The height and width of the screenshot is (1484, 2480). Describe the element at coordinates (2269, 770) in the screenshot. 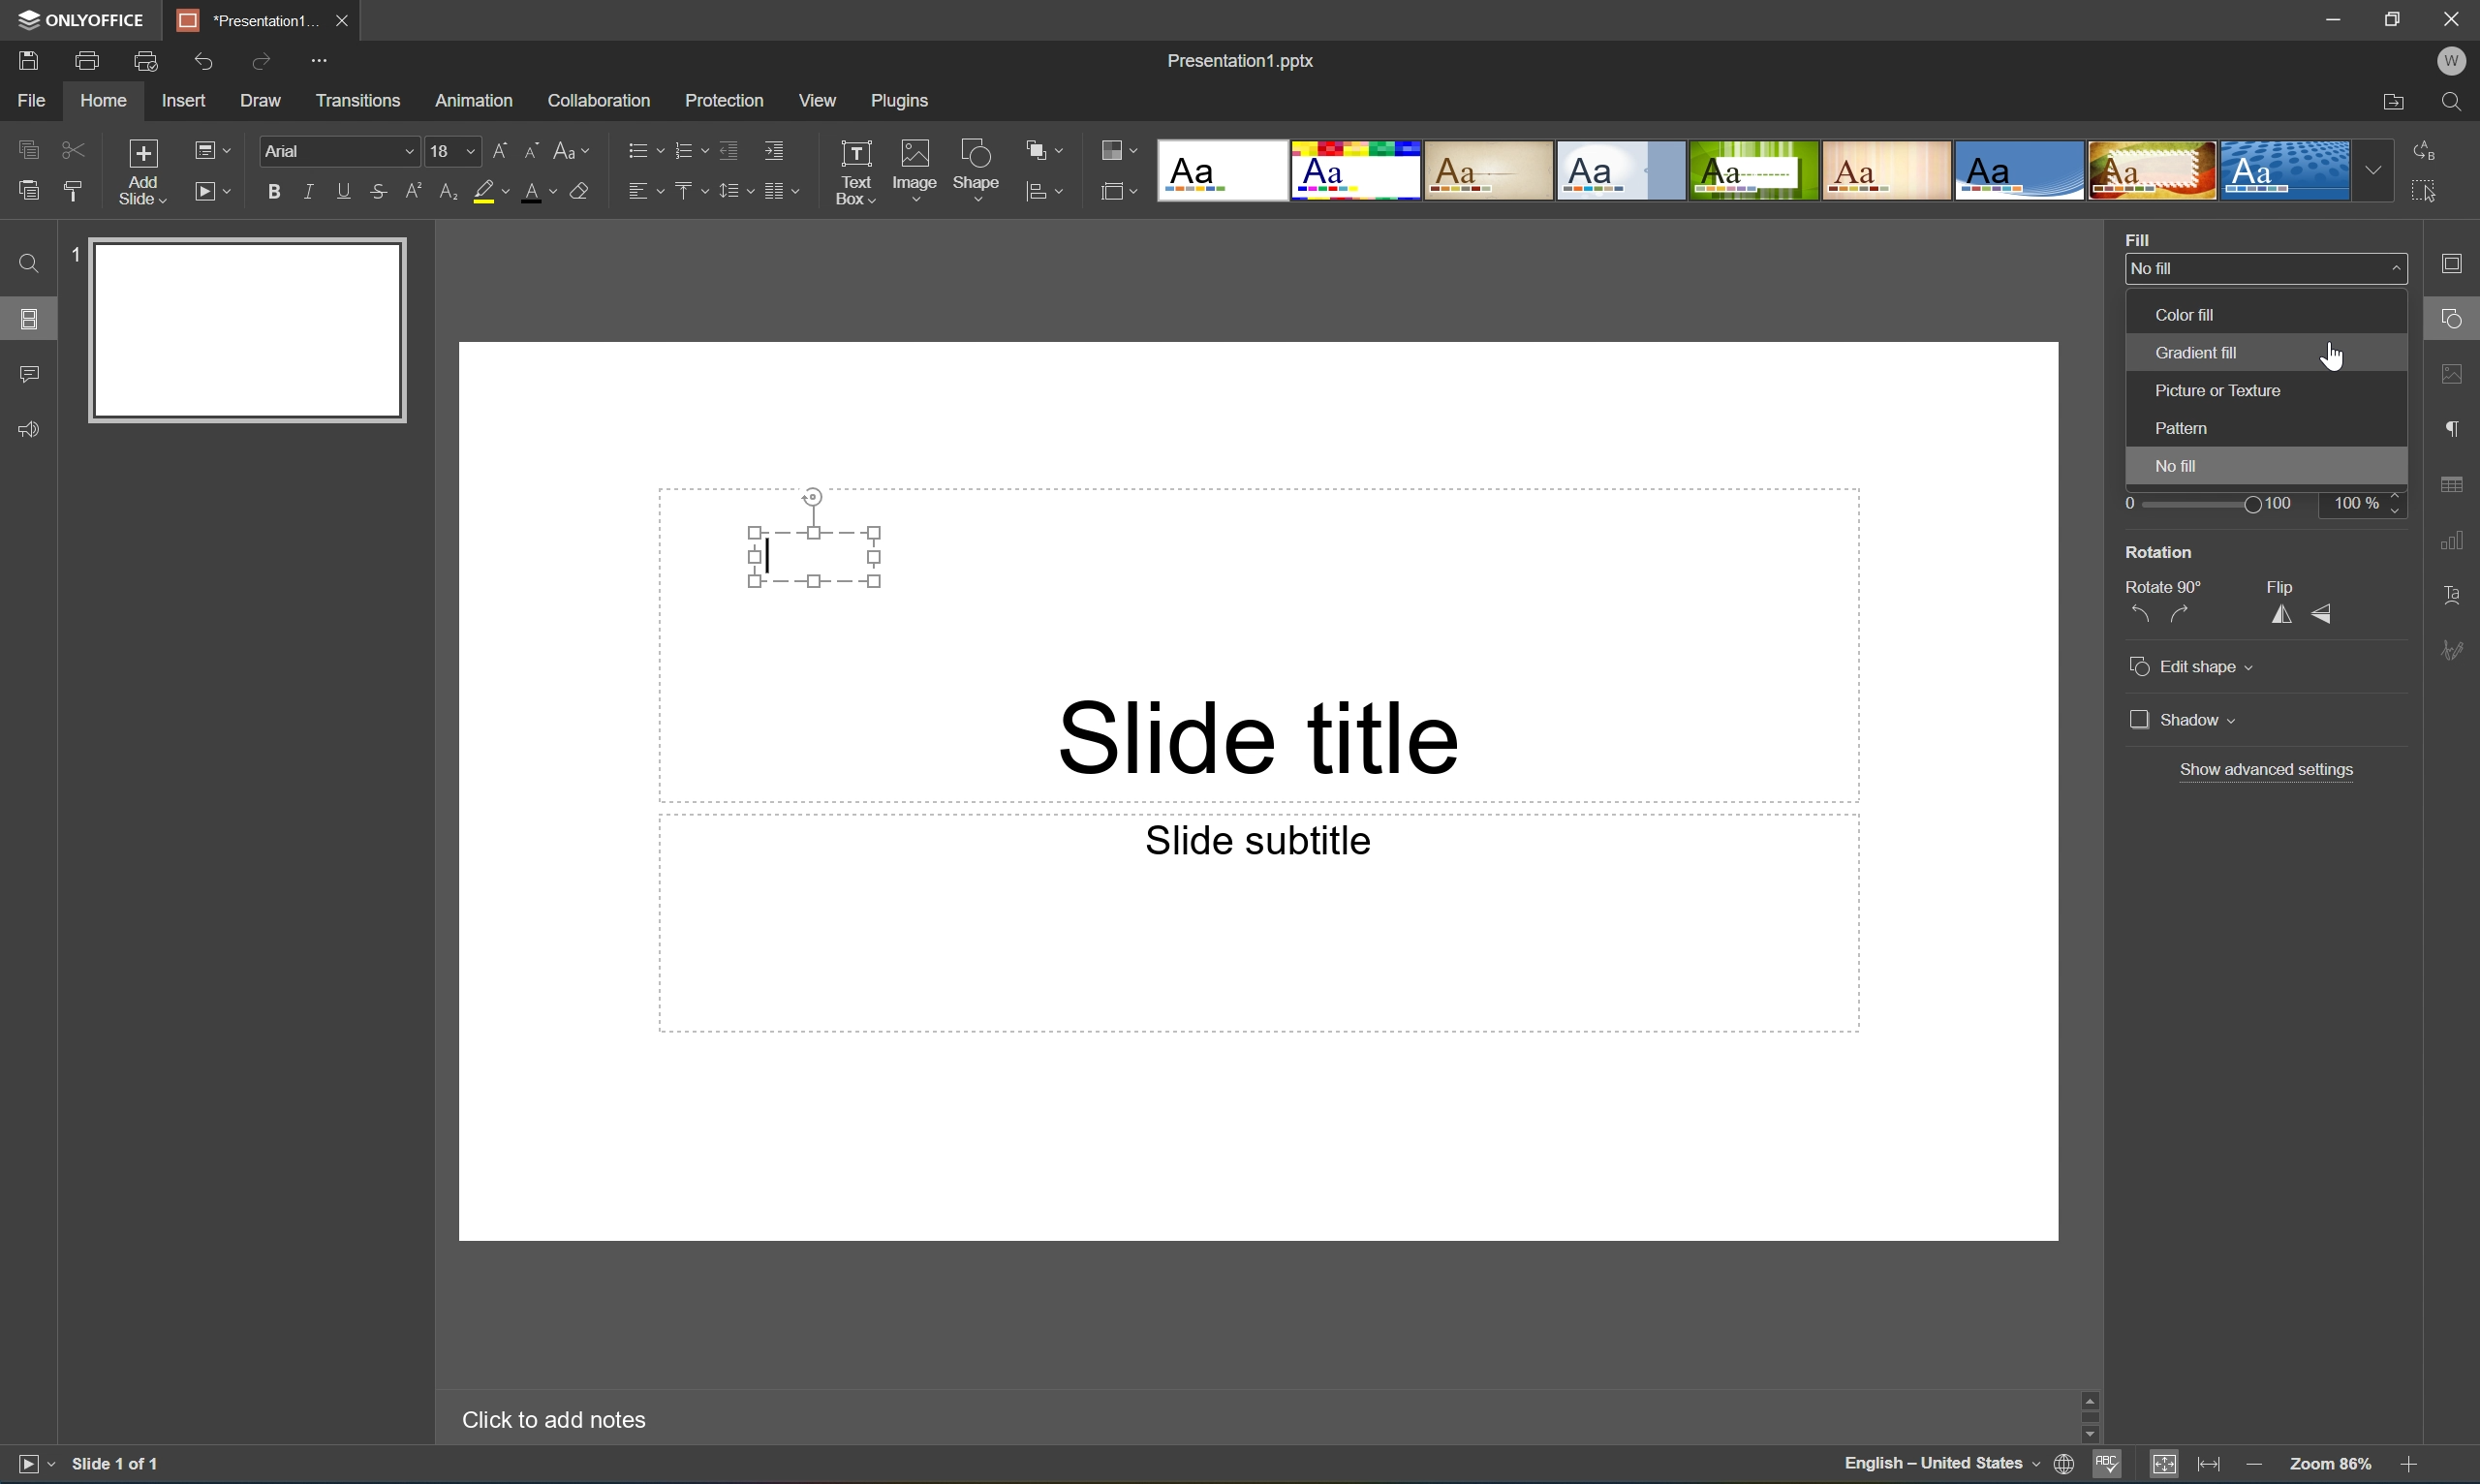

I see `Show advanced settings` at that location.